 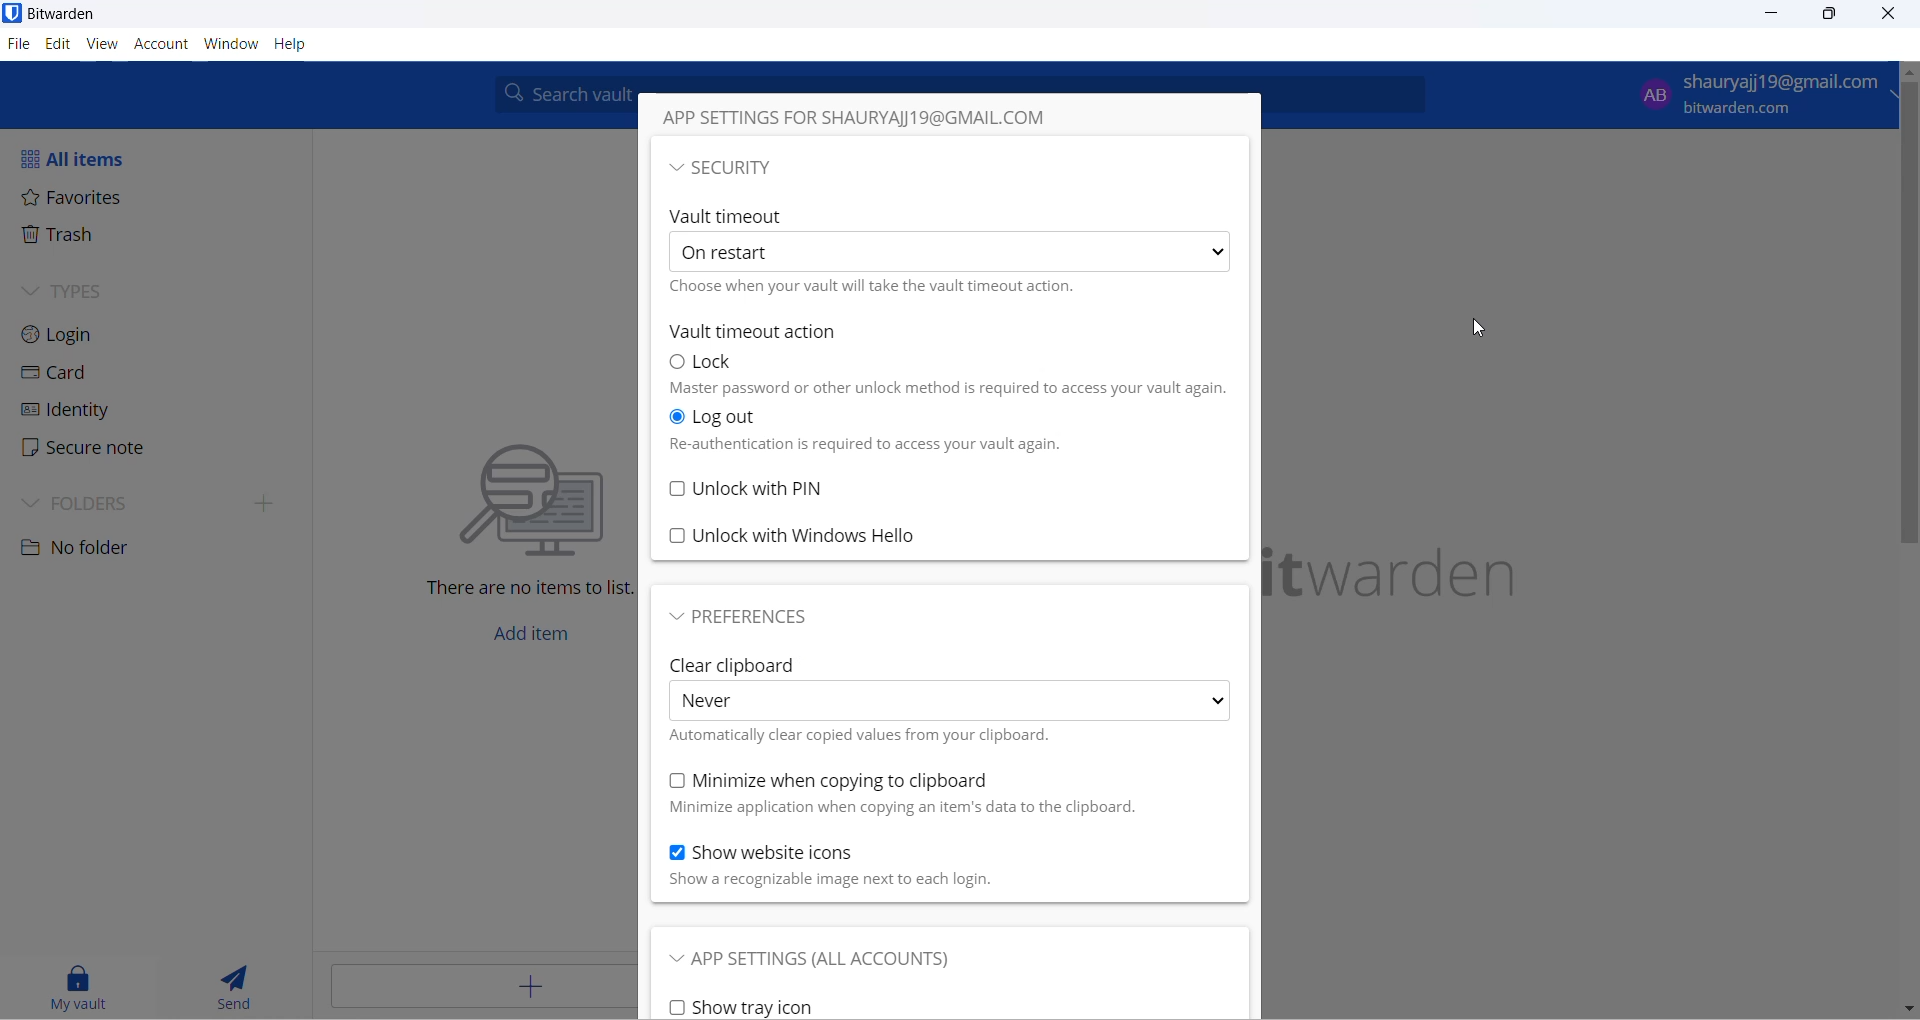 I want to click on Help, so click(x=290, y=44).